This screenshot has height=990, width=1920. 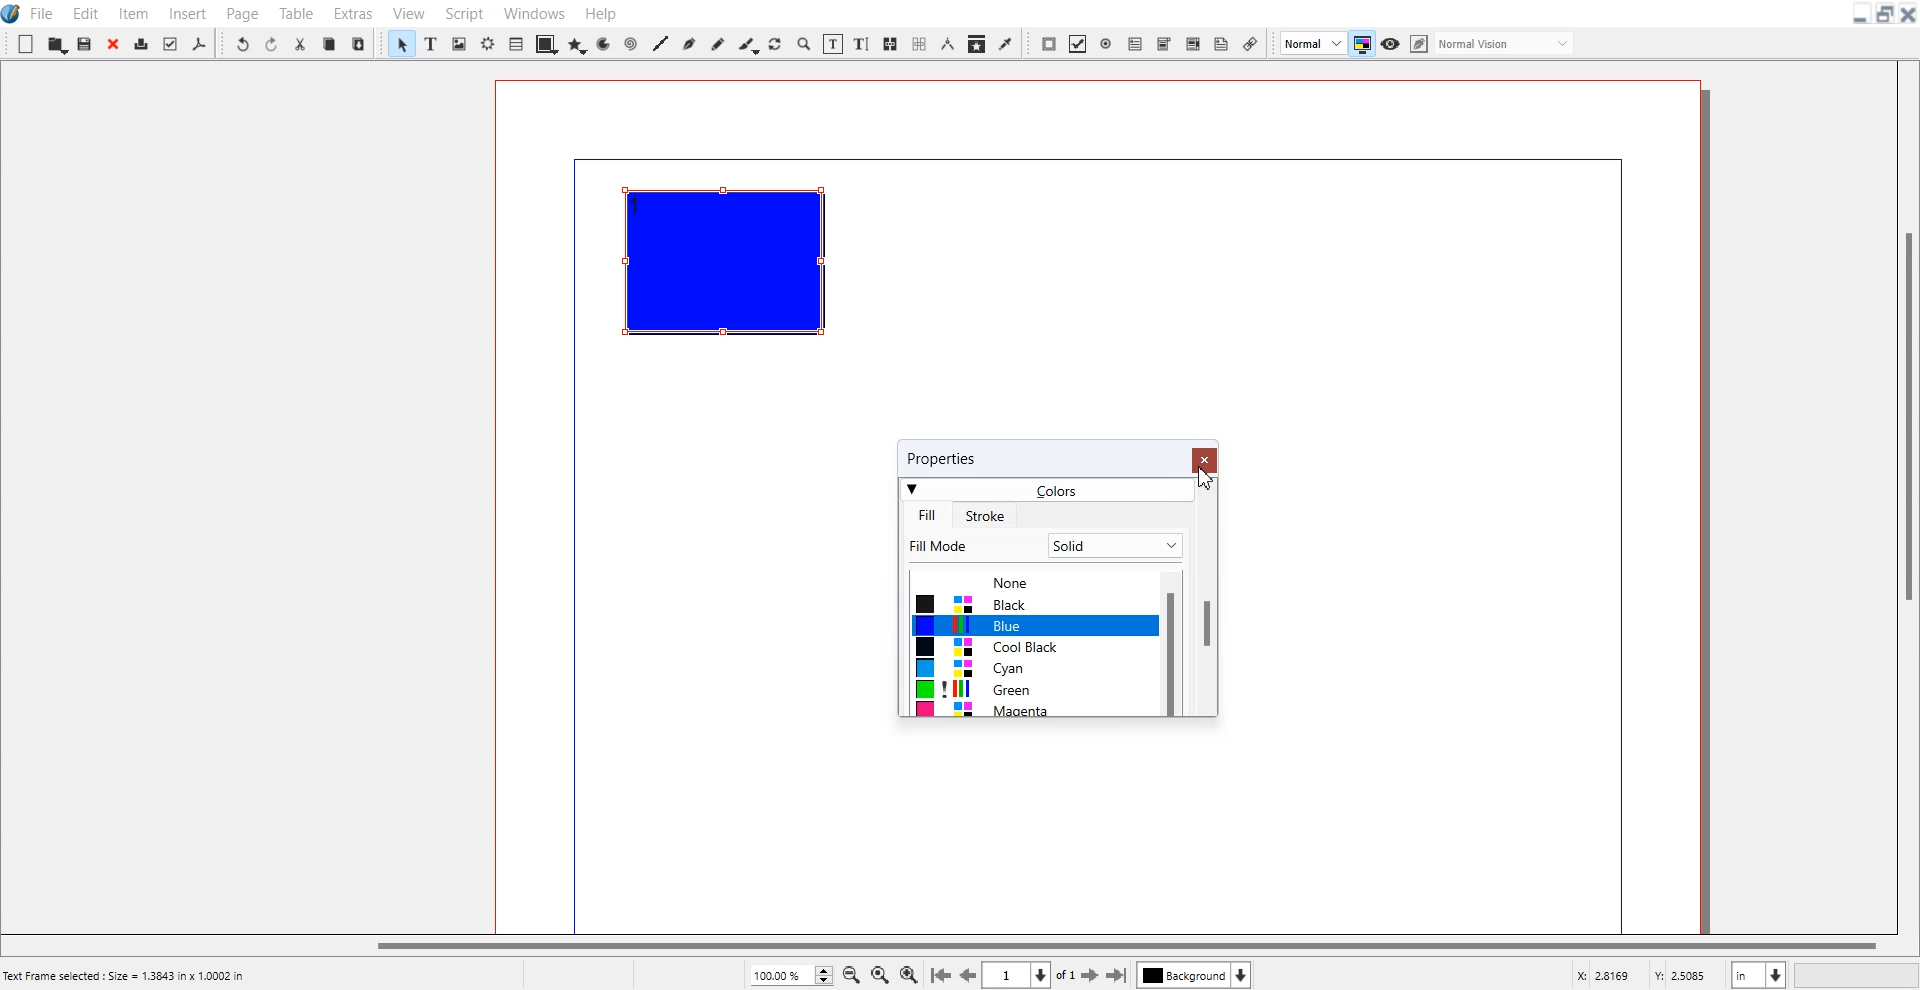 I want to click on Go to the preview mode, so click(x=969, y=975).